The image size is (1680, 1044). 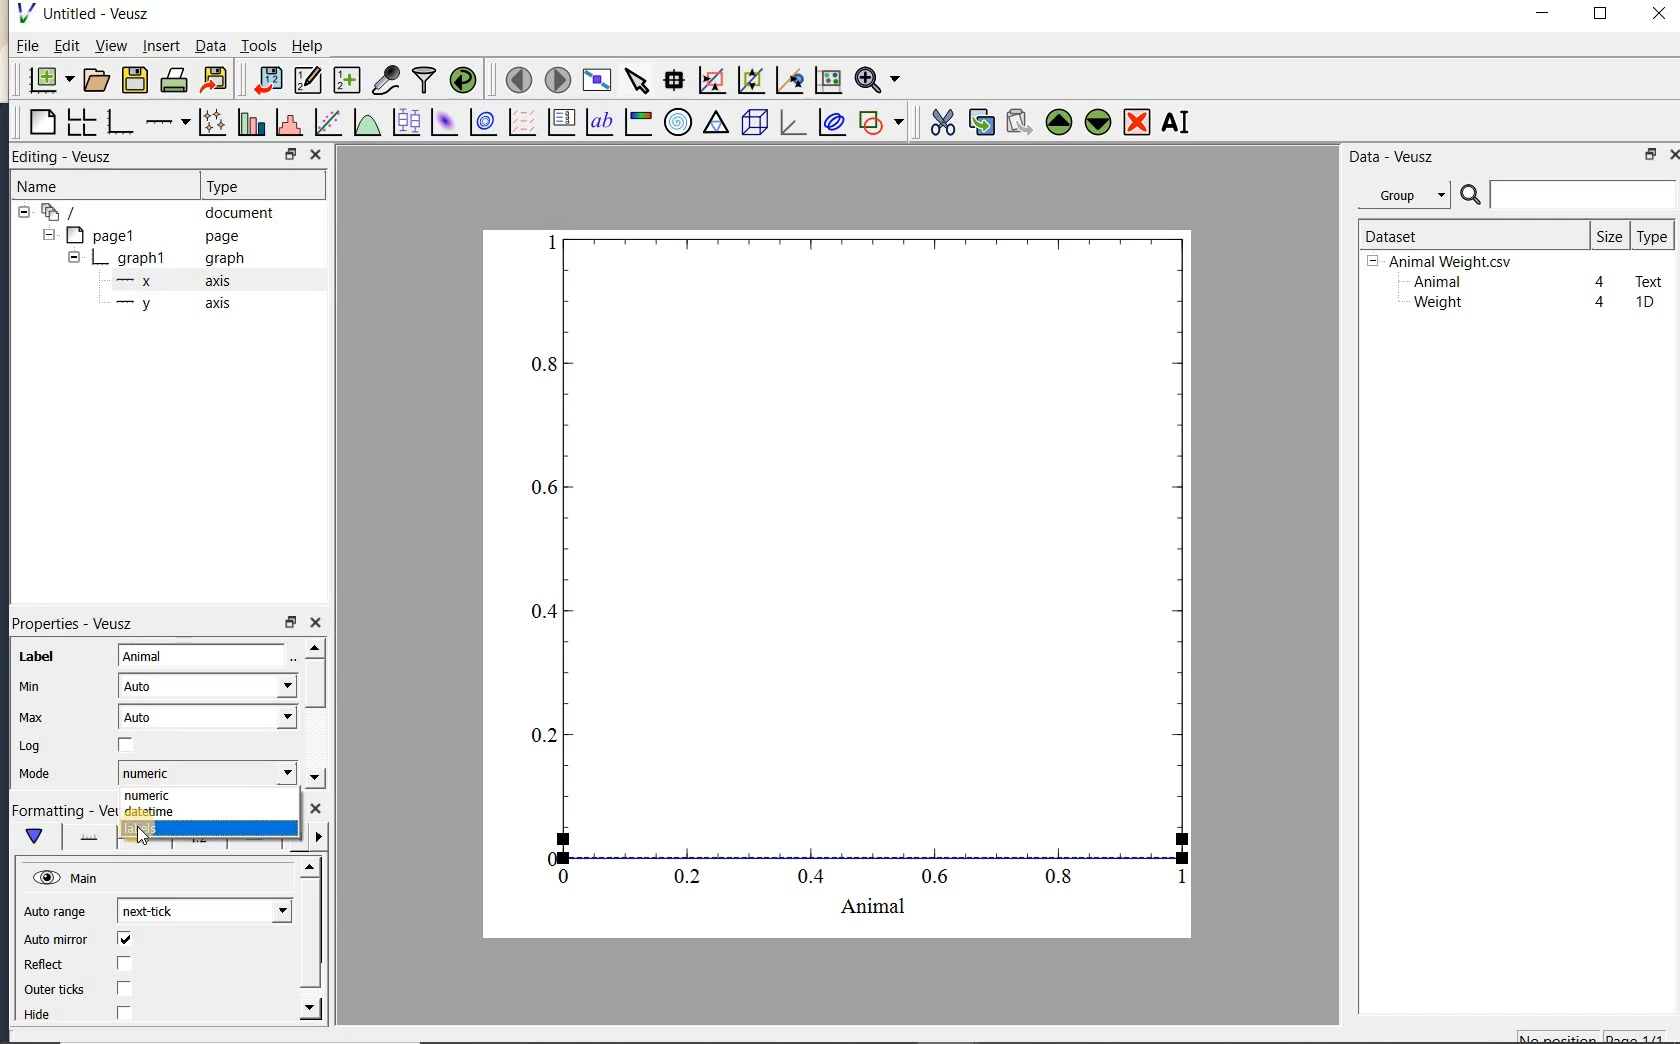 What do you see at coordinates (403, 123) in the screenshot?
I see `plot box plots` at bounding box center [403, 123].